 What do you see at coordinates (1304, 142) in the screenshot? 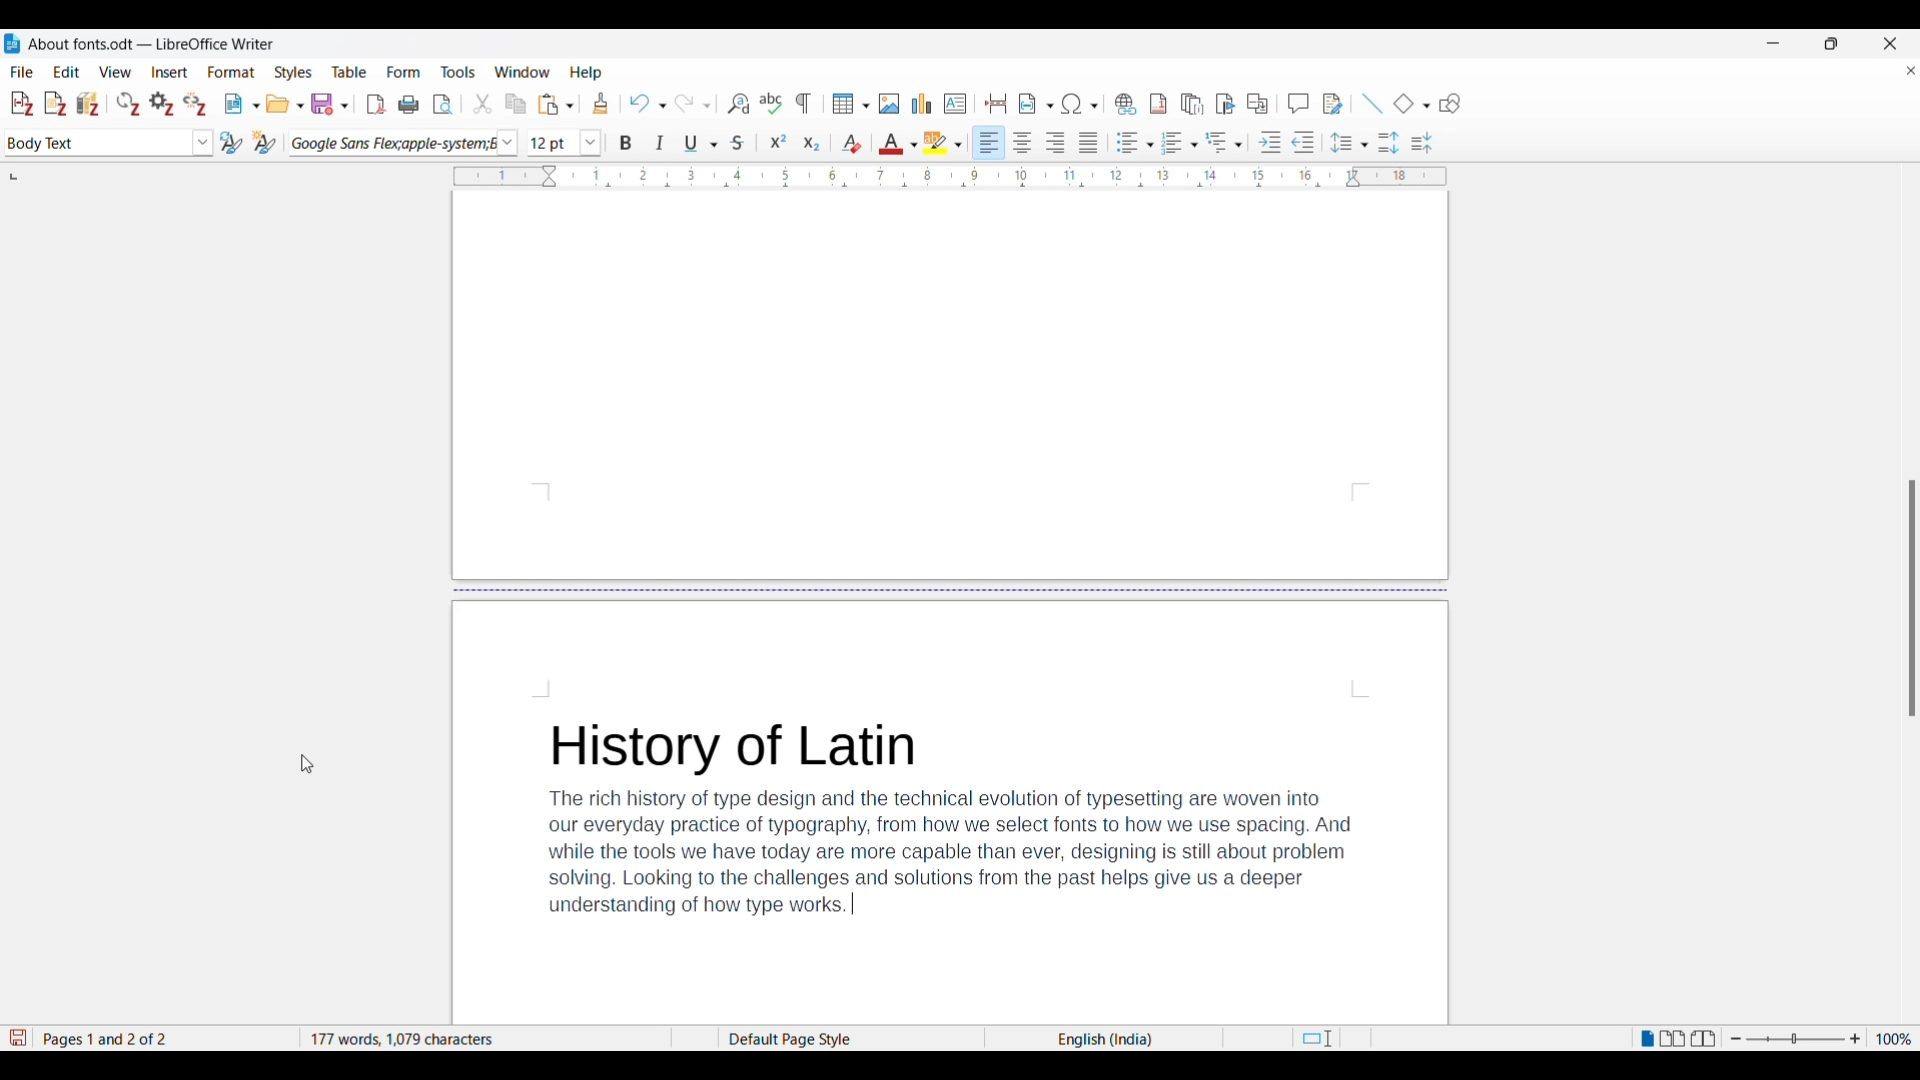
I see `Decrease indentation` at bounding box center [1304, 142].